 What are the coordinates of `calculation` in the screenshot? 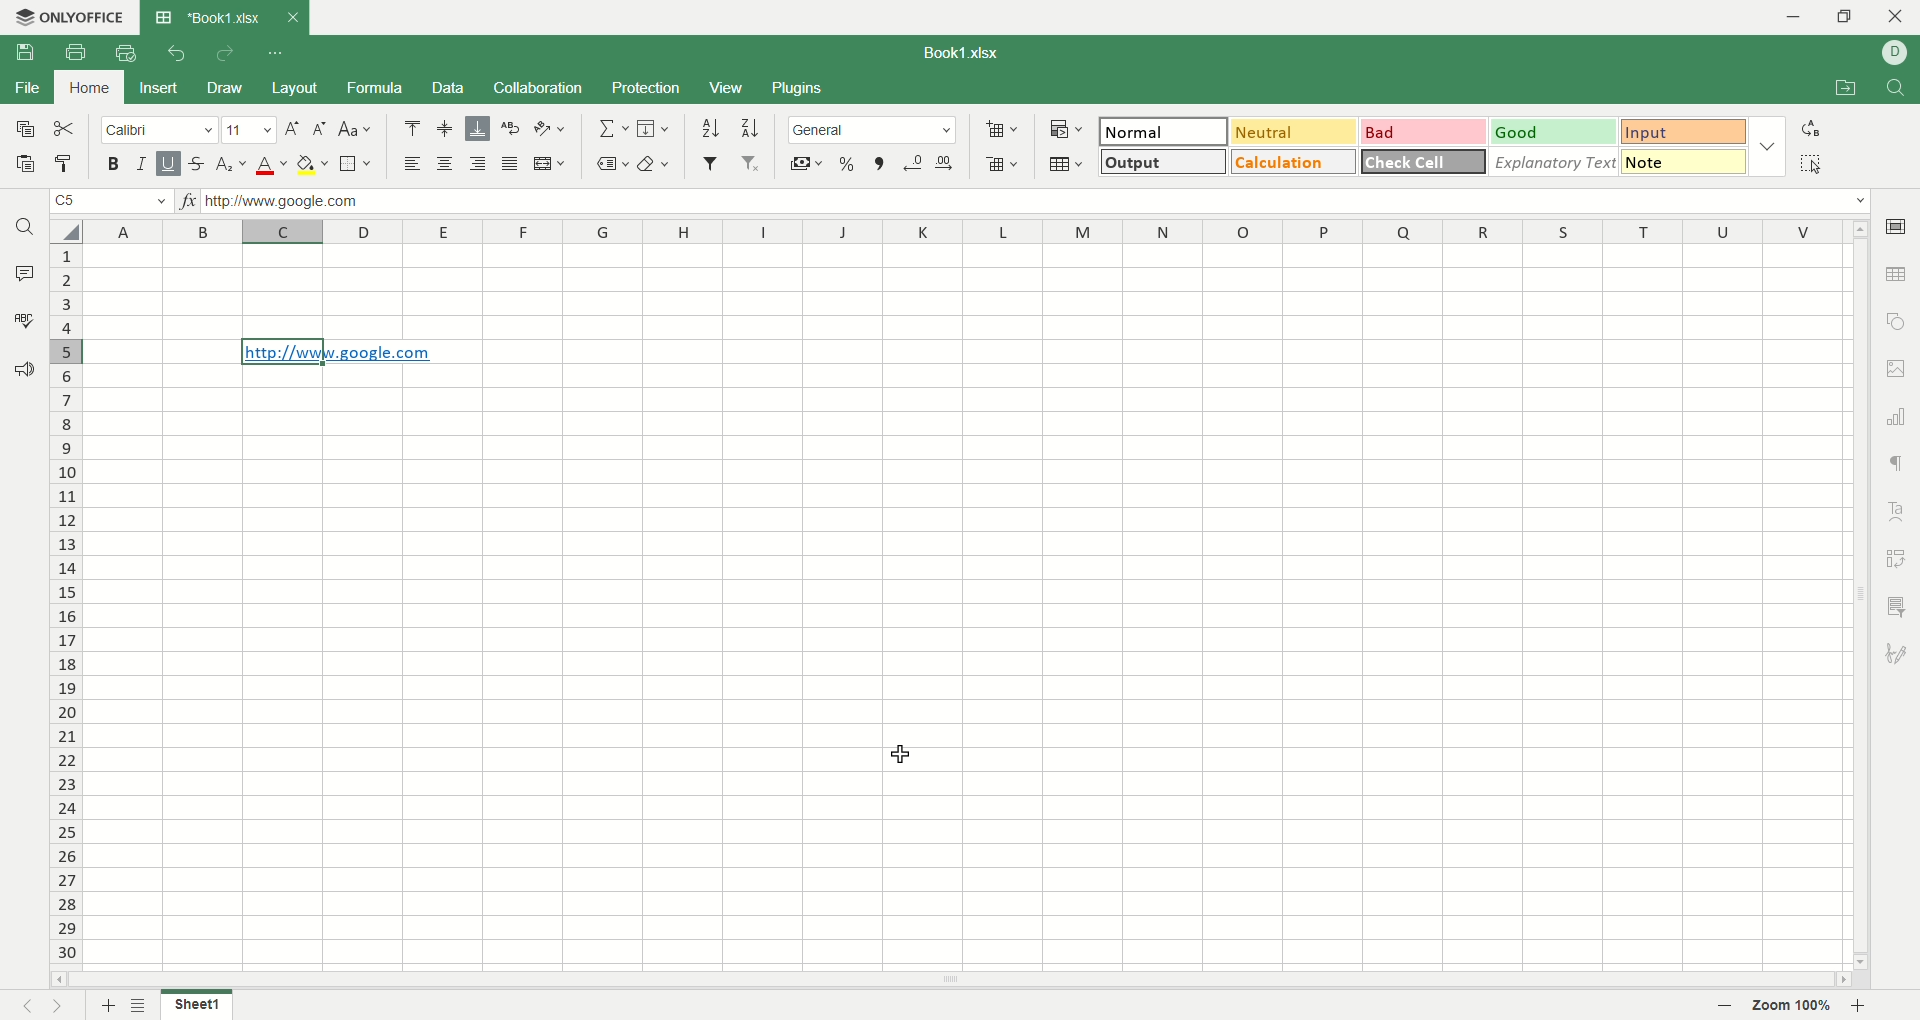 It's located at (1294, 161).